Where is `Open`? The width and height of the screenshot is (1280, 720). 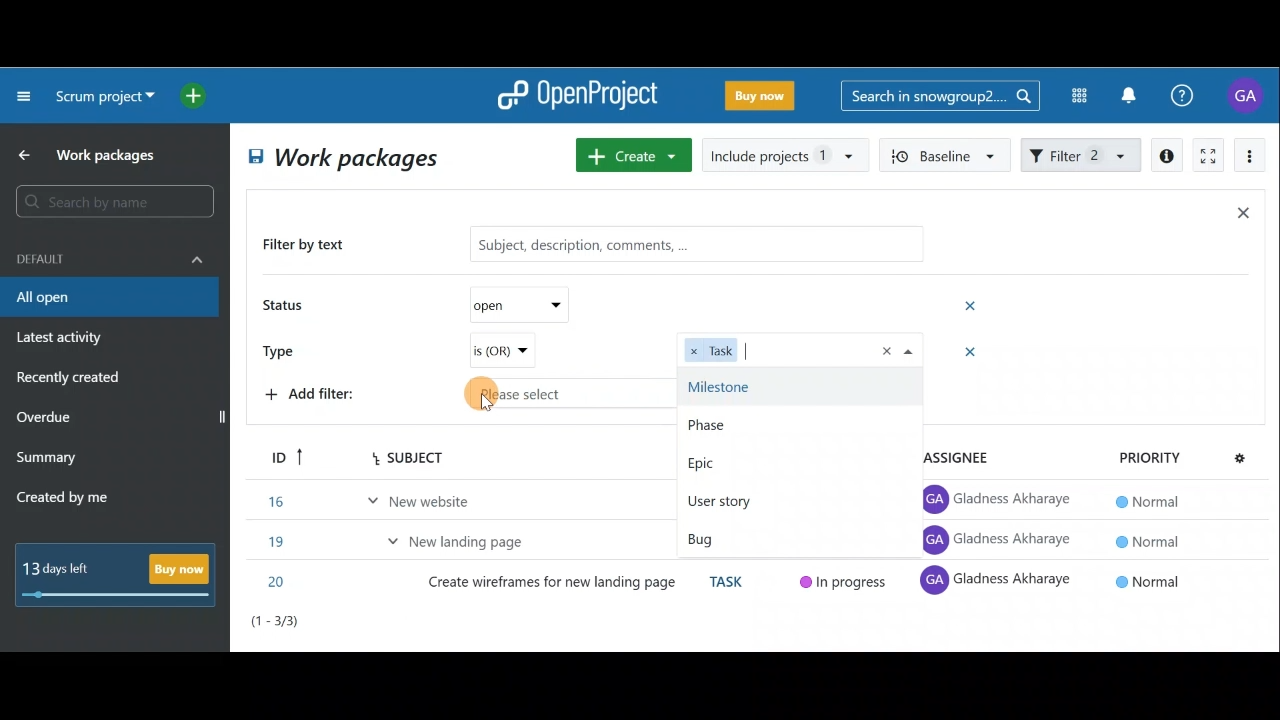 Open is located at coordinates (512, 305).